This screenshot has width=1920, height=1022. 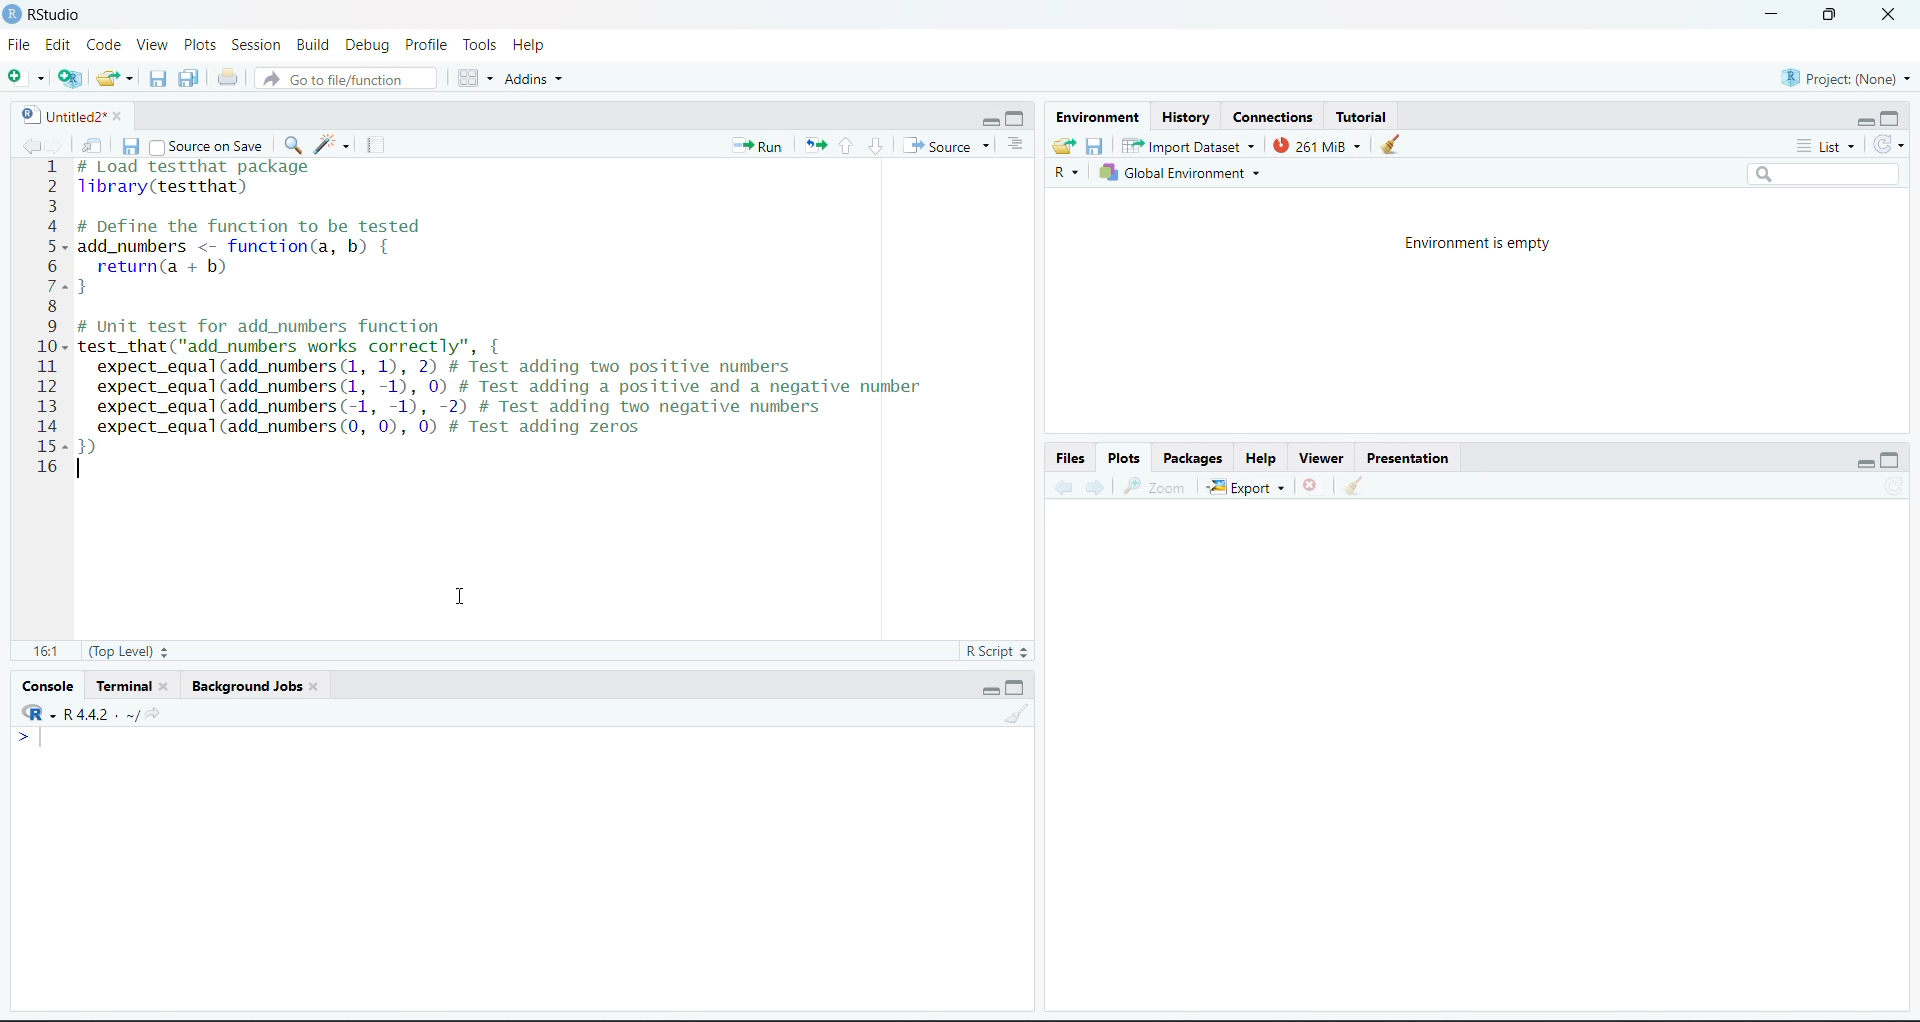 What do you see at coordinates (1071, 458) in the screenshot?
I see `Files` at bounding box center [1071, 458].